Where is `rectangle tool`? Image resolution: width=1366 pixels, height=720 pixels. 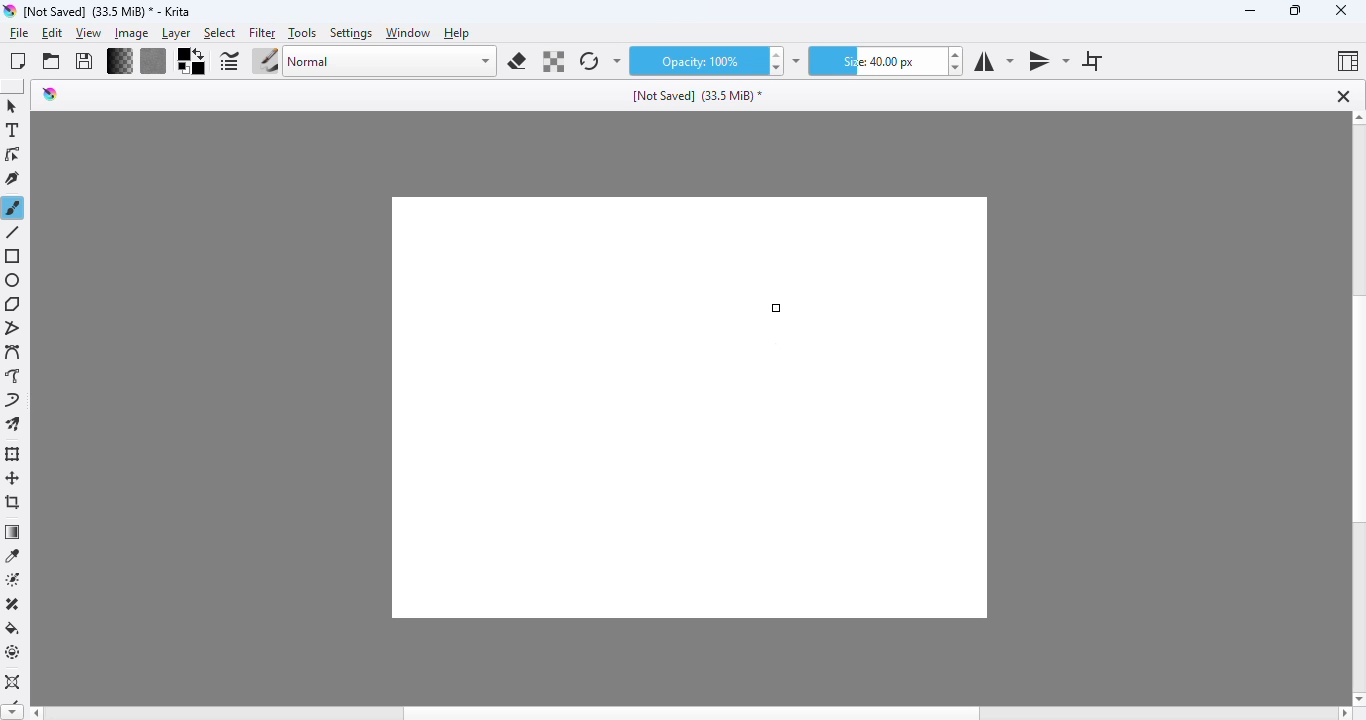
rectangle tool is located at coordinates (14, 257).